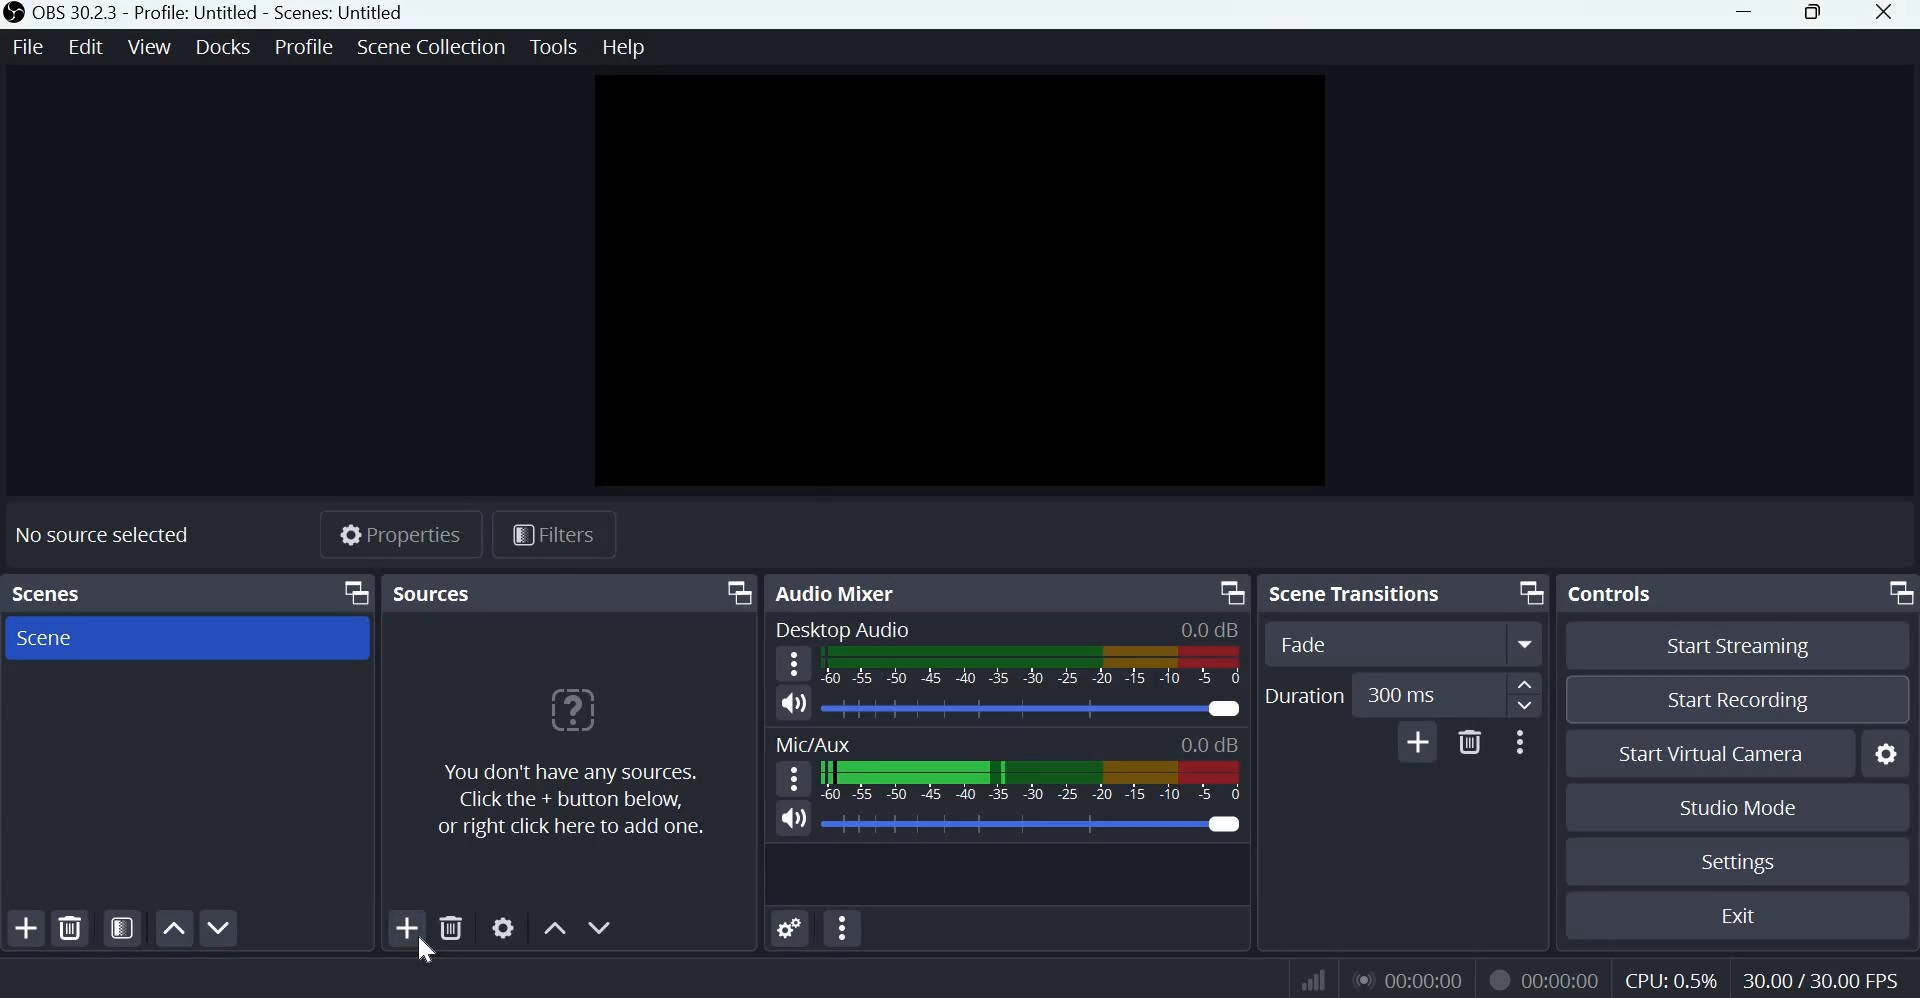  Describe the element at coordinates (426, 954) in the screenshot. I see `cursor` at that location.